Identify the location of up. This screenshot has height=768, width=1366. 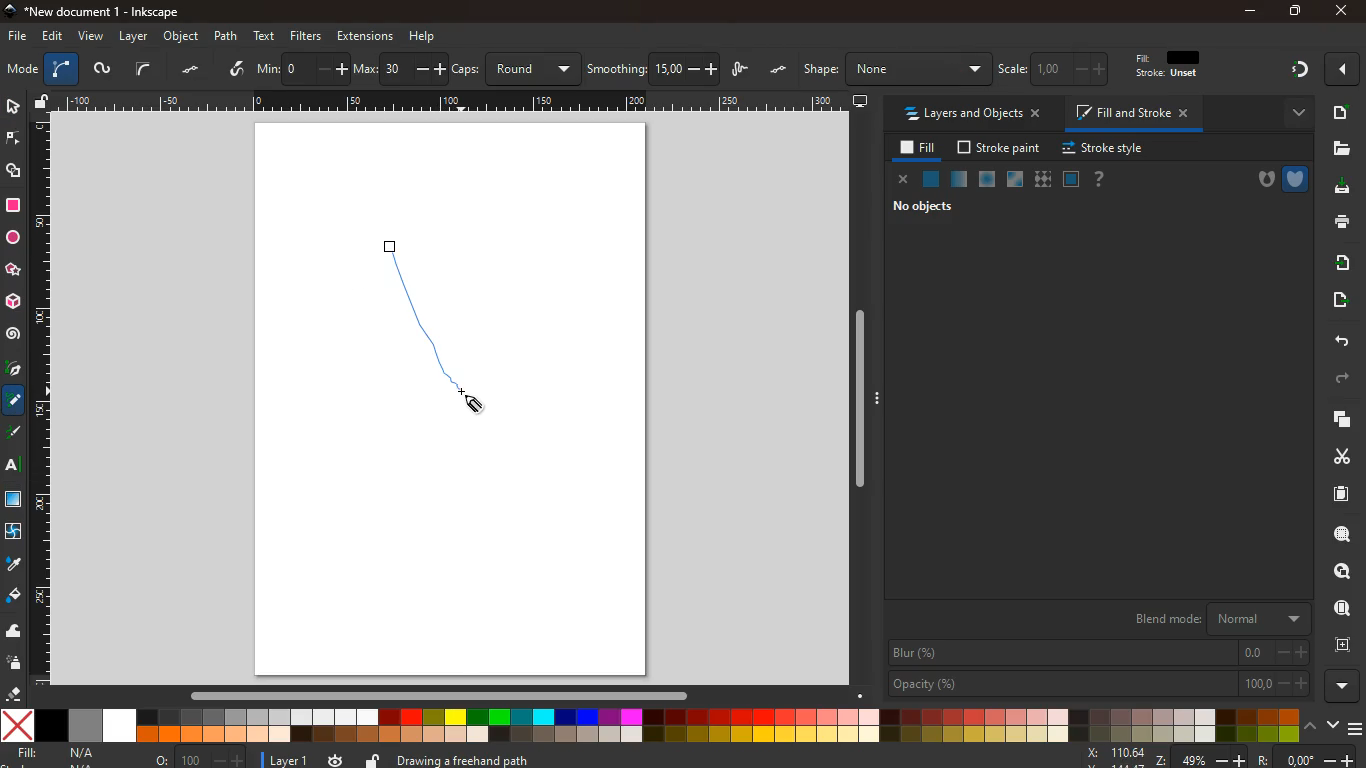
(1312, 724).